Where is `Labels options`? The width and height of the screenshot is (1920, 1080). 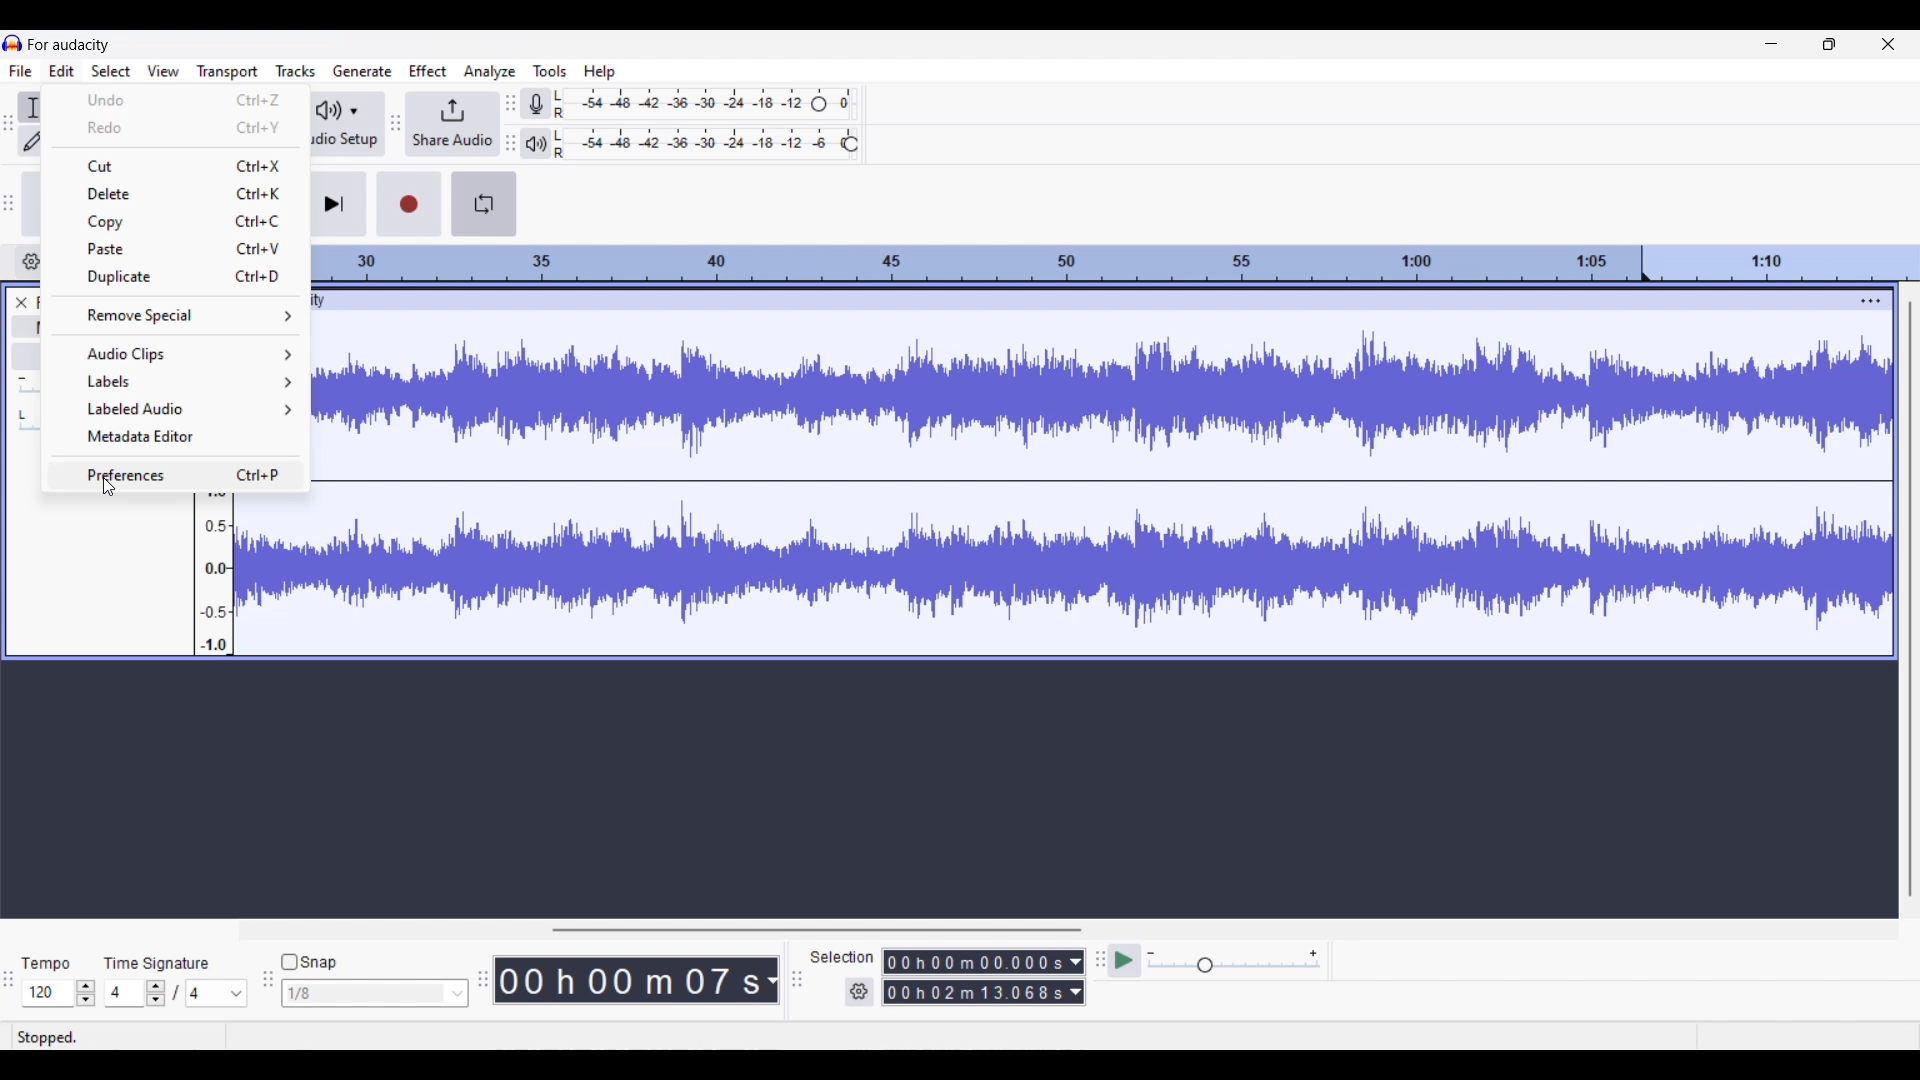
Labels options is located at coordinates (177, 382).